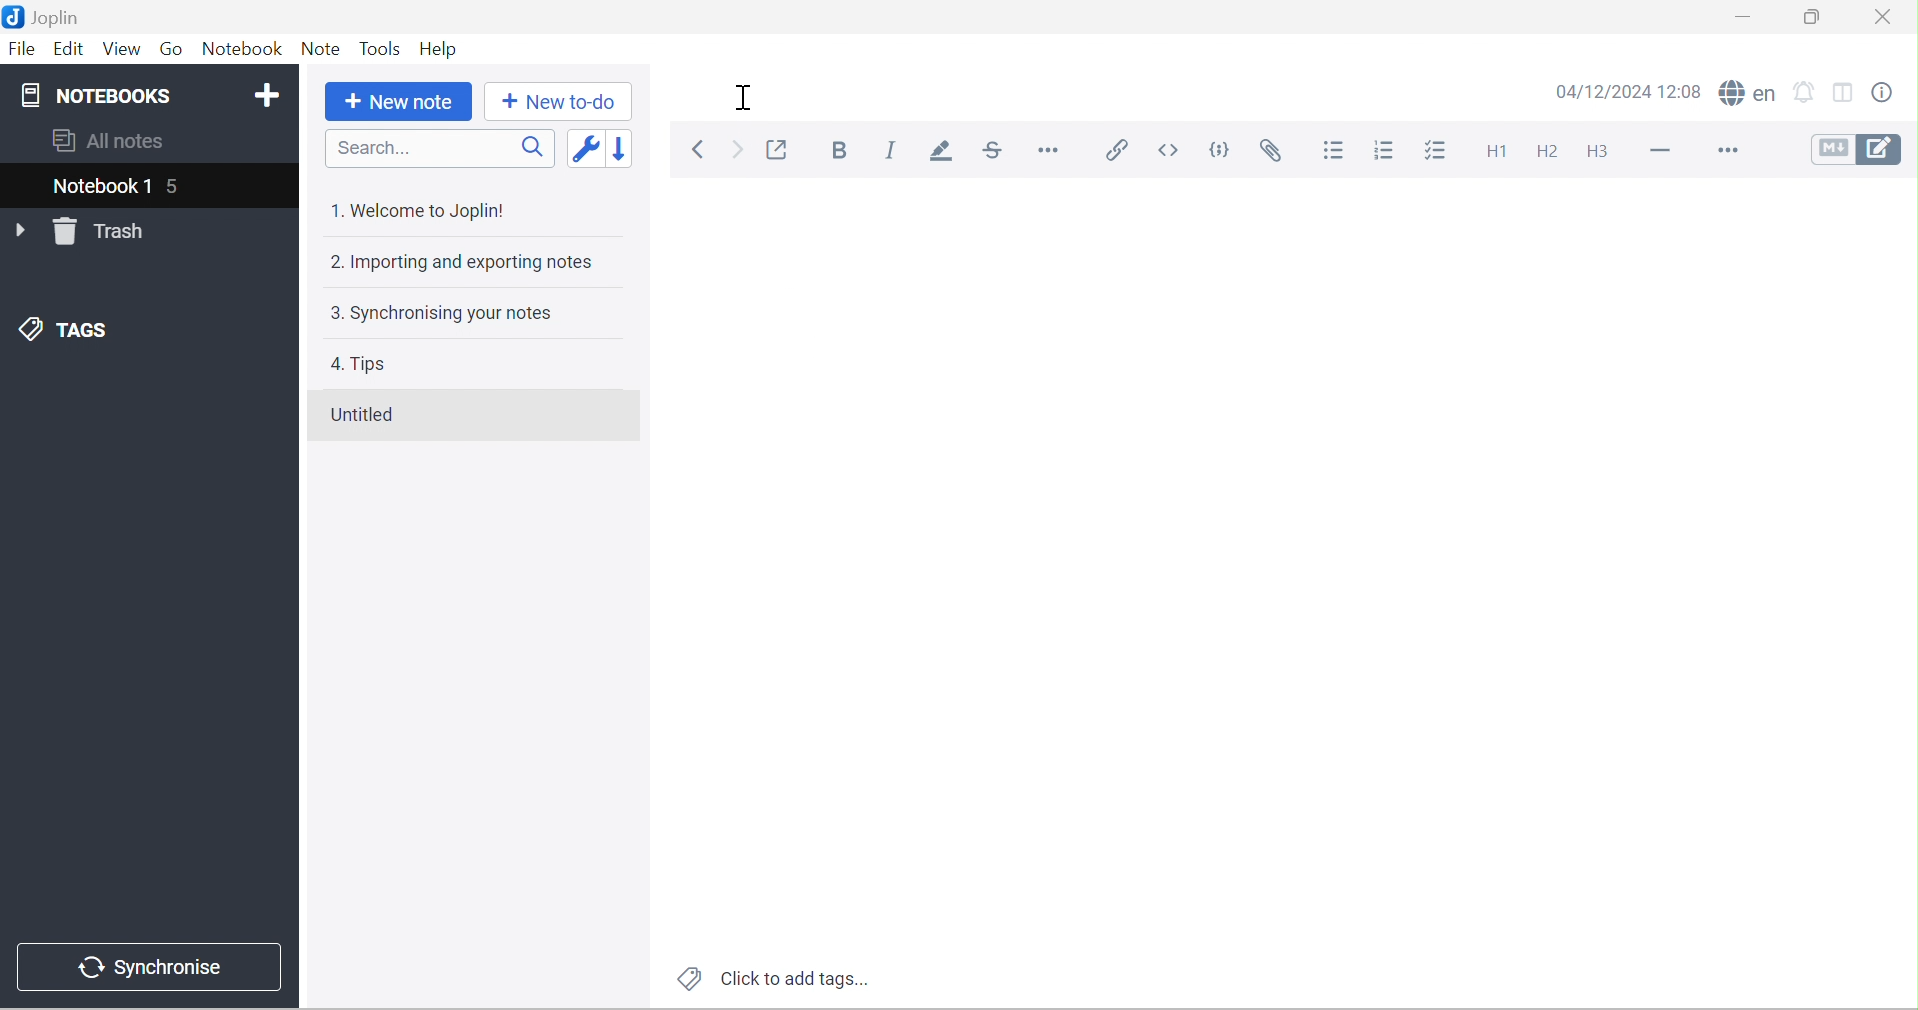 The width and height of the screenshot is (1918, 1010). I want to click on Inline code, so click(1174, 150).